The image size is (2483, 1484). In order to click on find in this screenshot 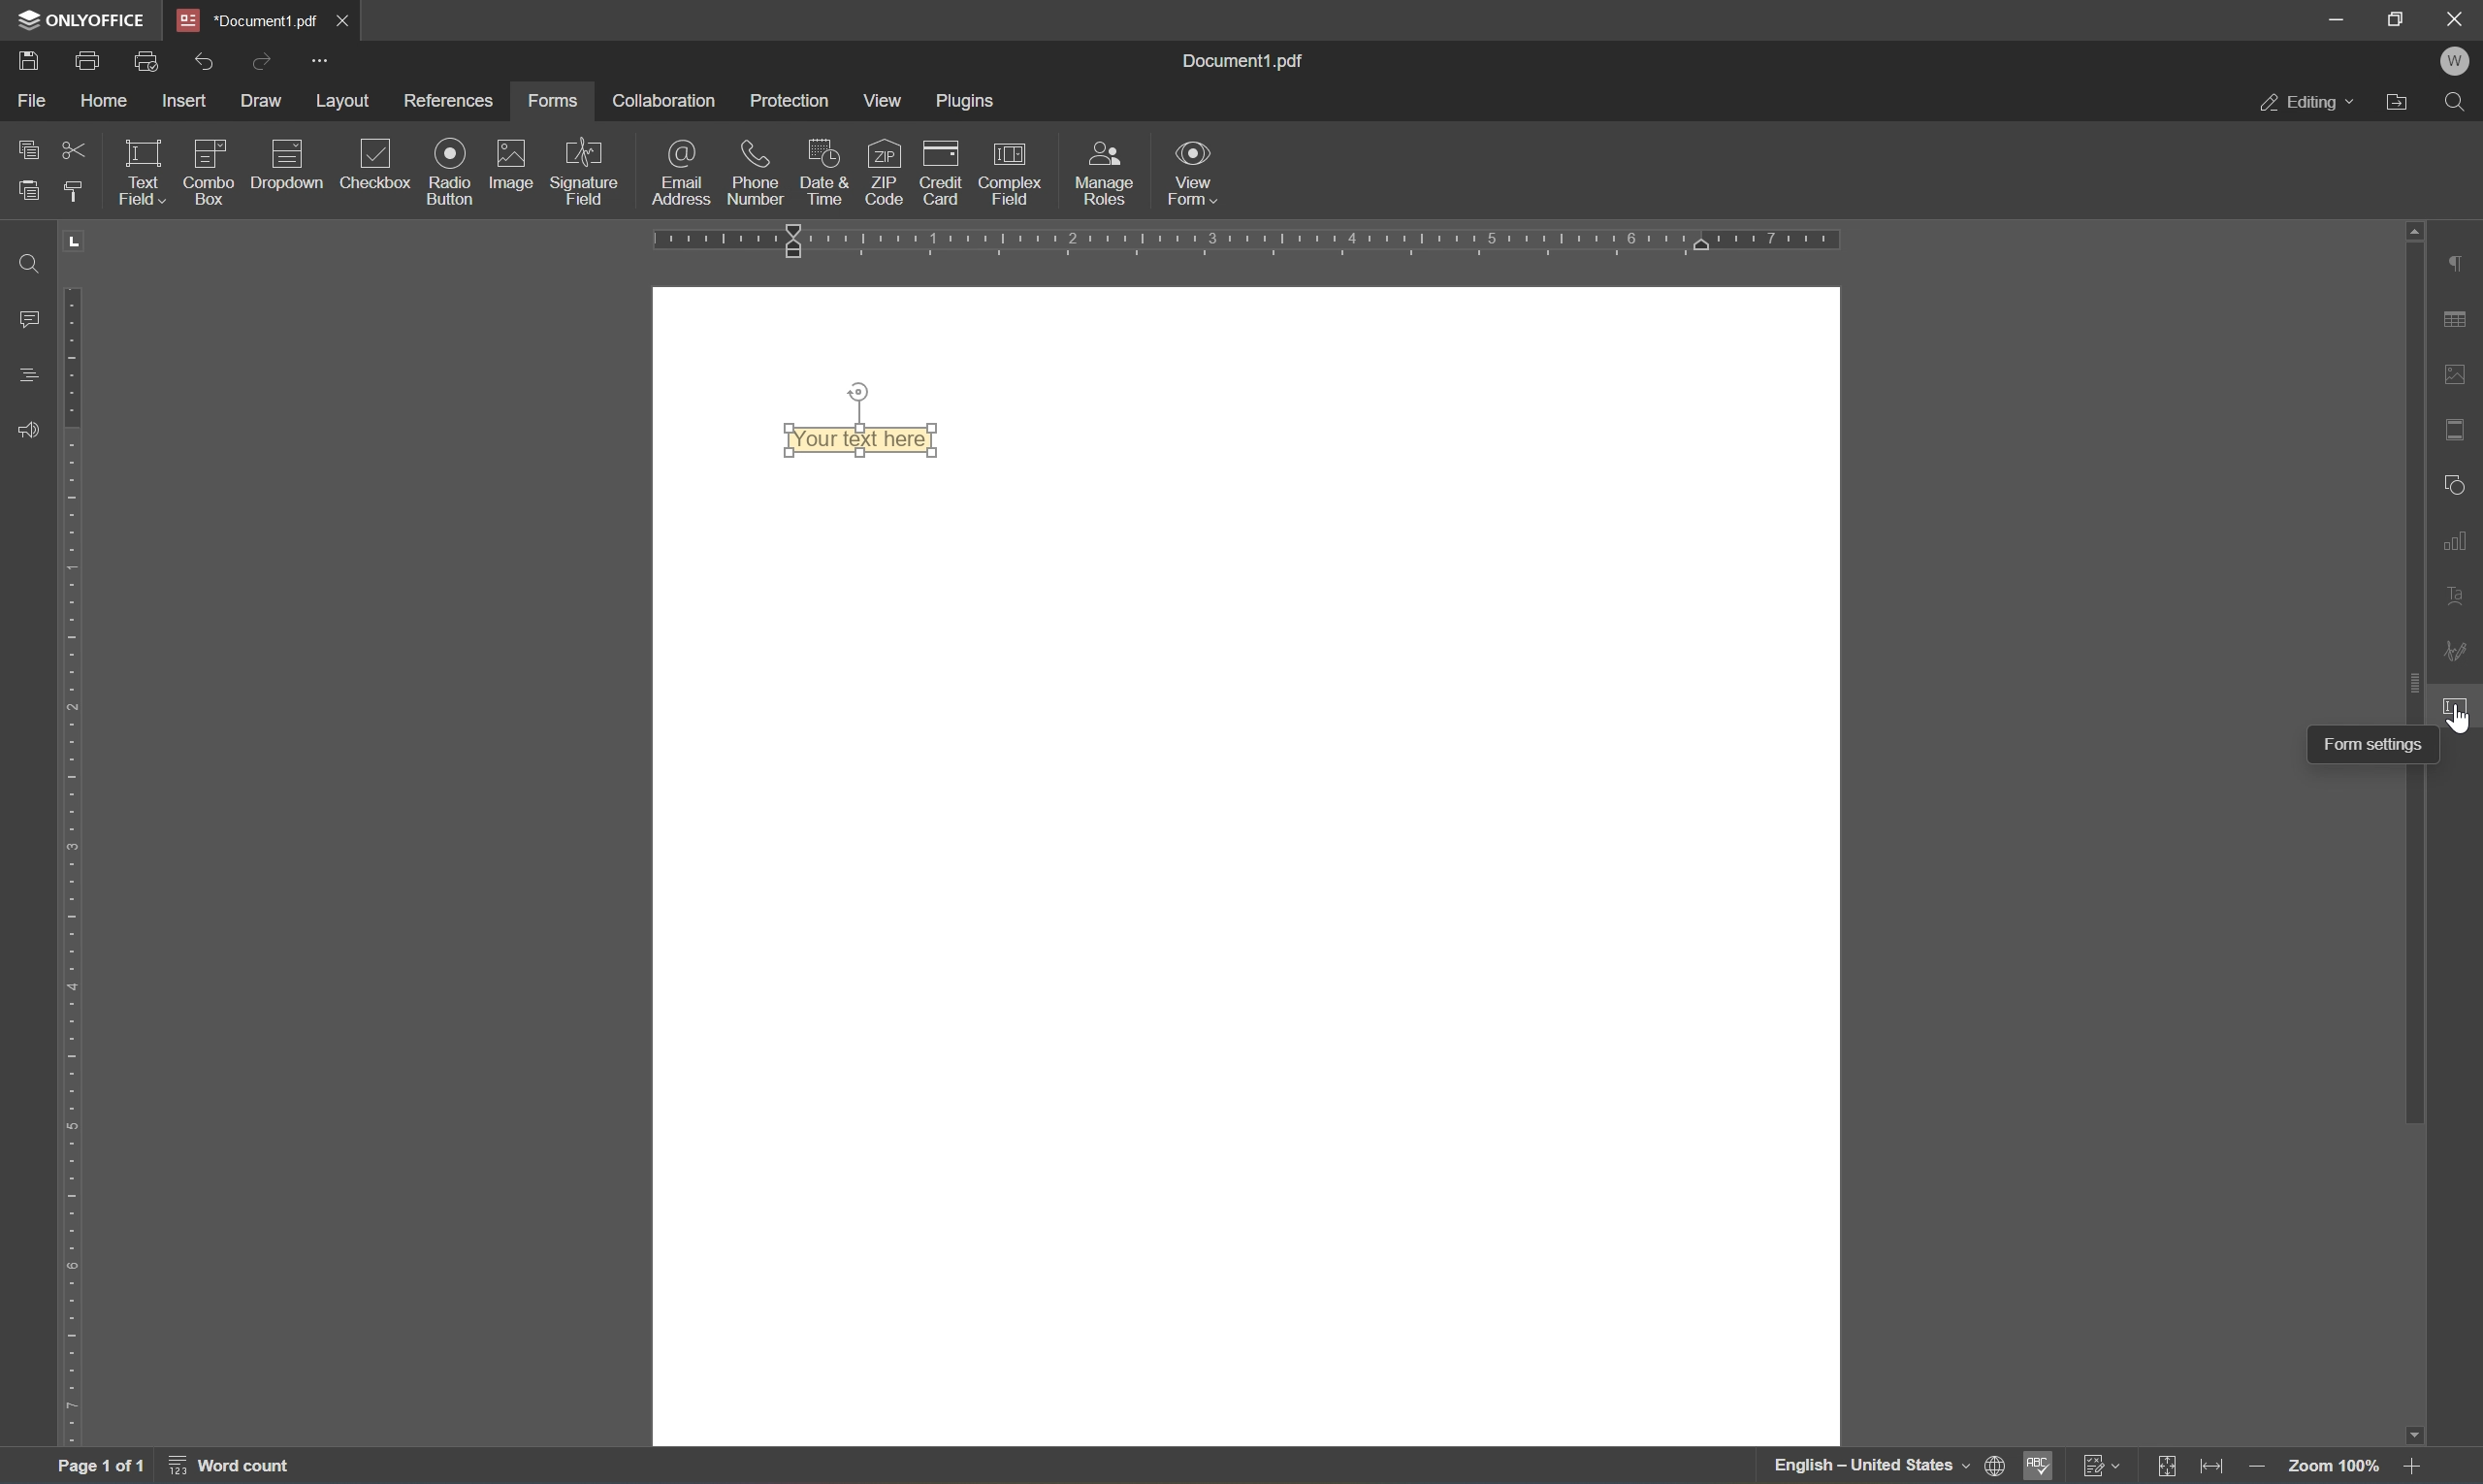, I will do `click(2454, 104)`.